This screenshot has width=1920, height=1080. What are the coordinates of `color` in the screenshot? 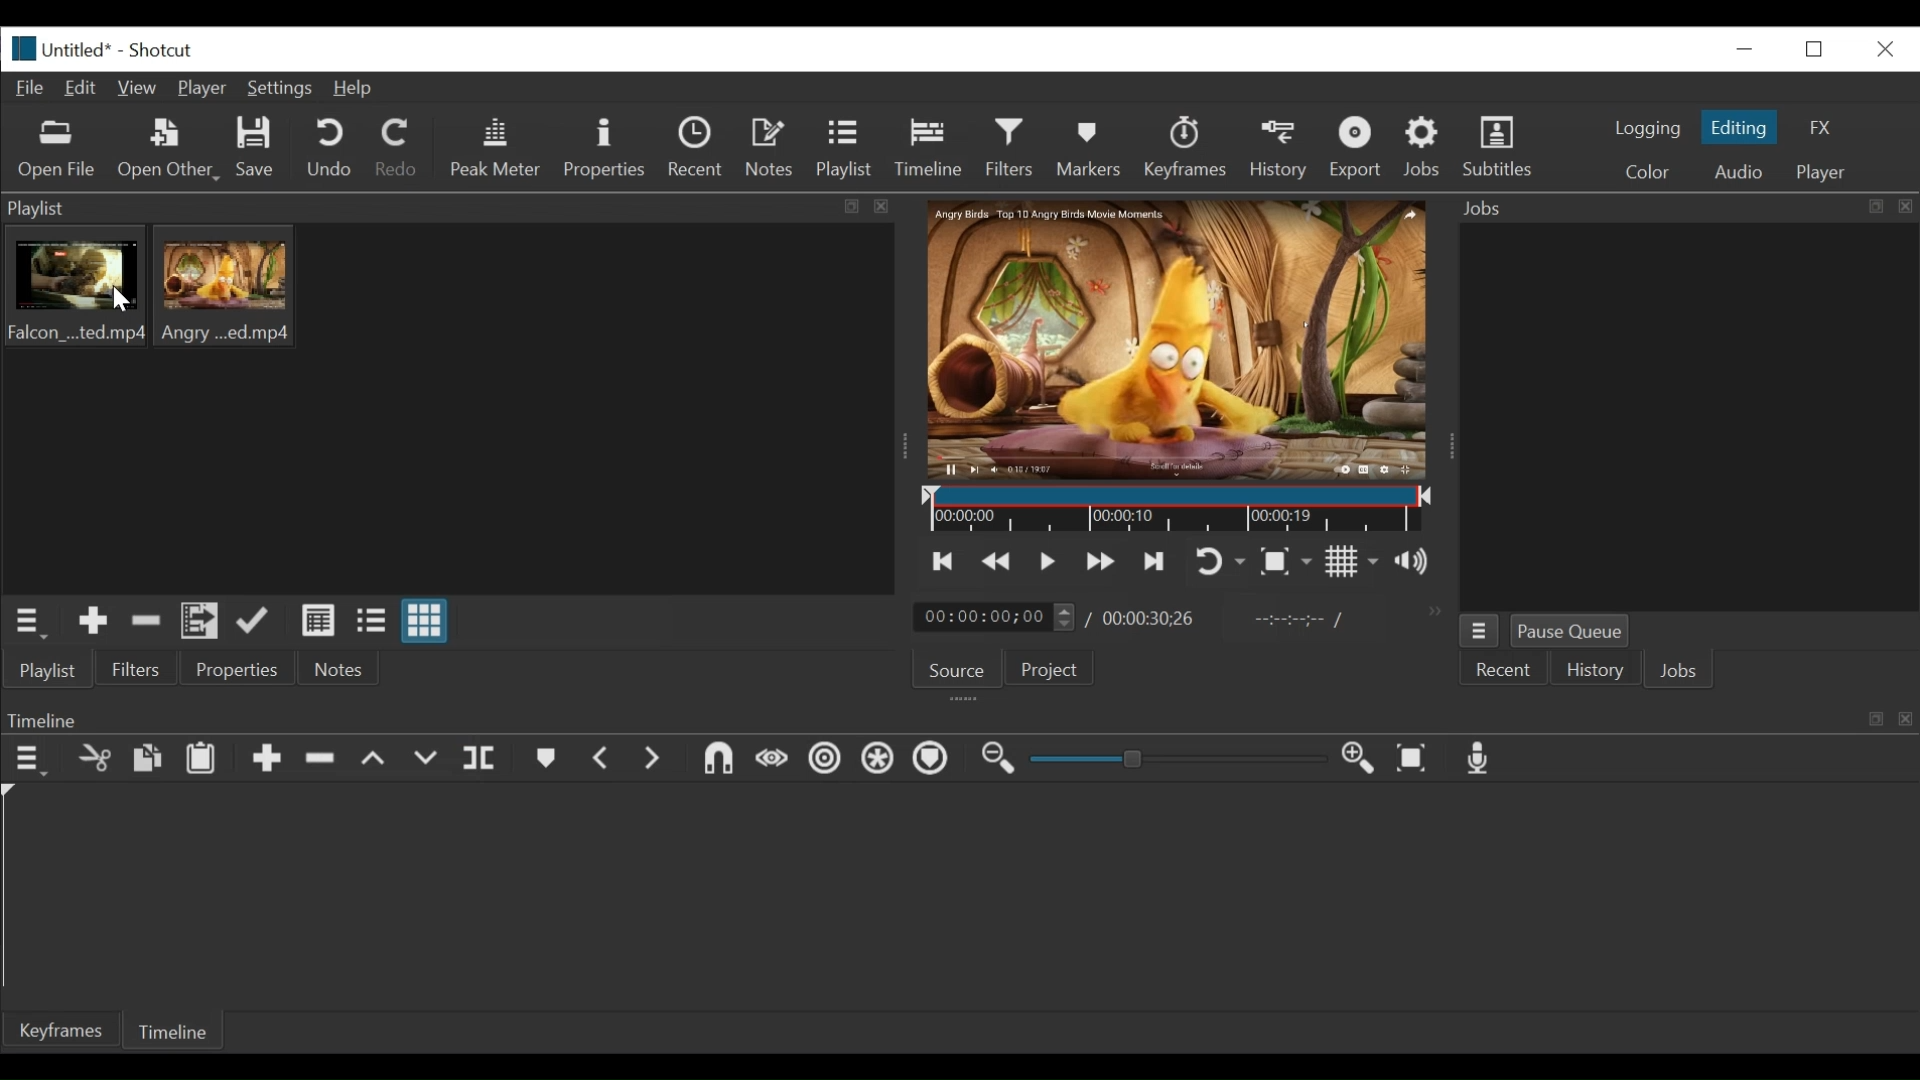 It's located at (1646, 174).